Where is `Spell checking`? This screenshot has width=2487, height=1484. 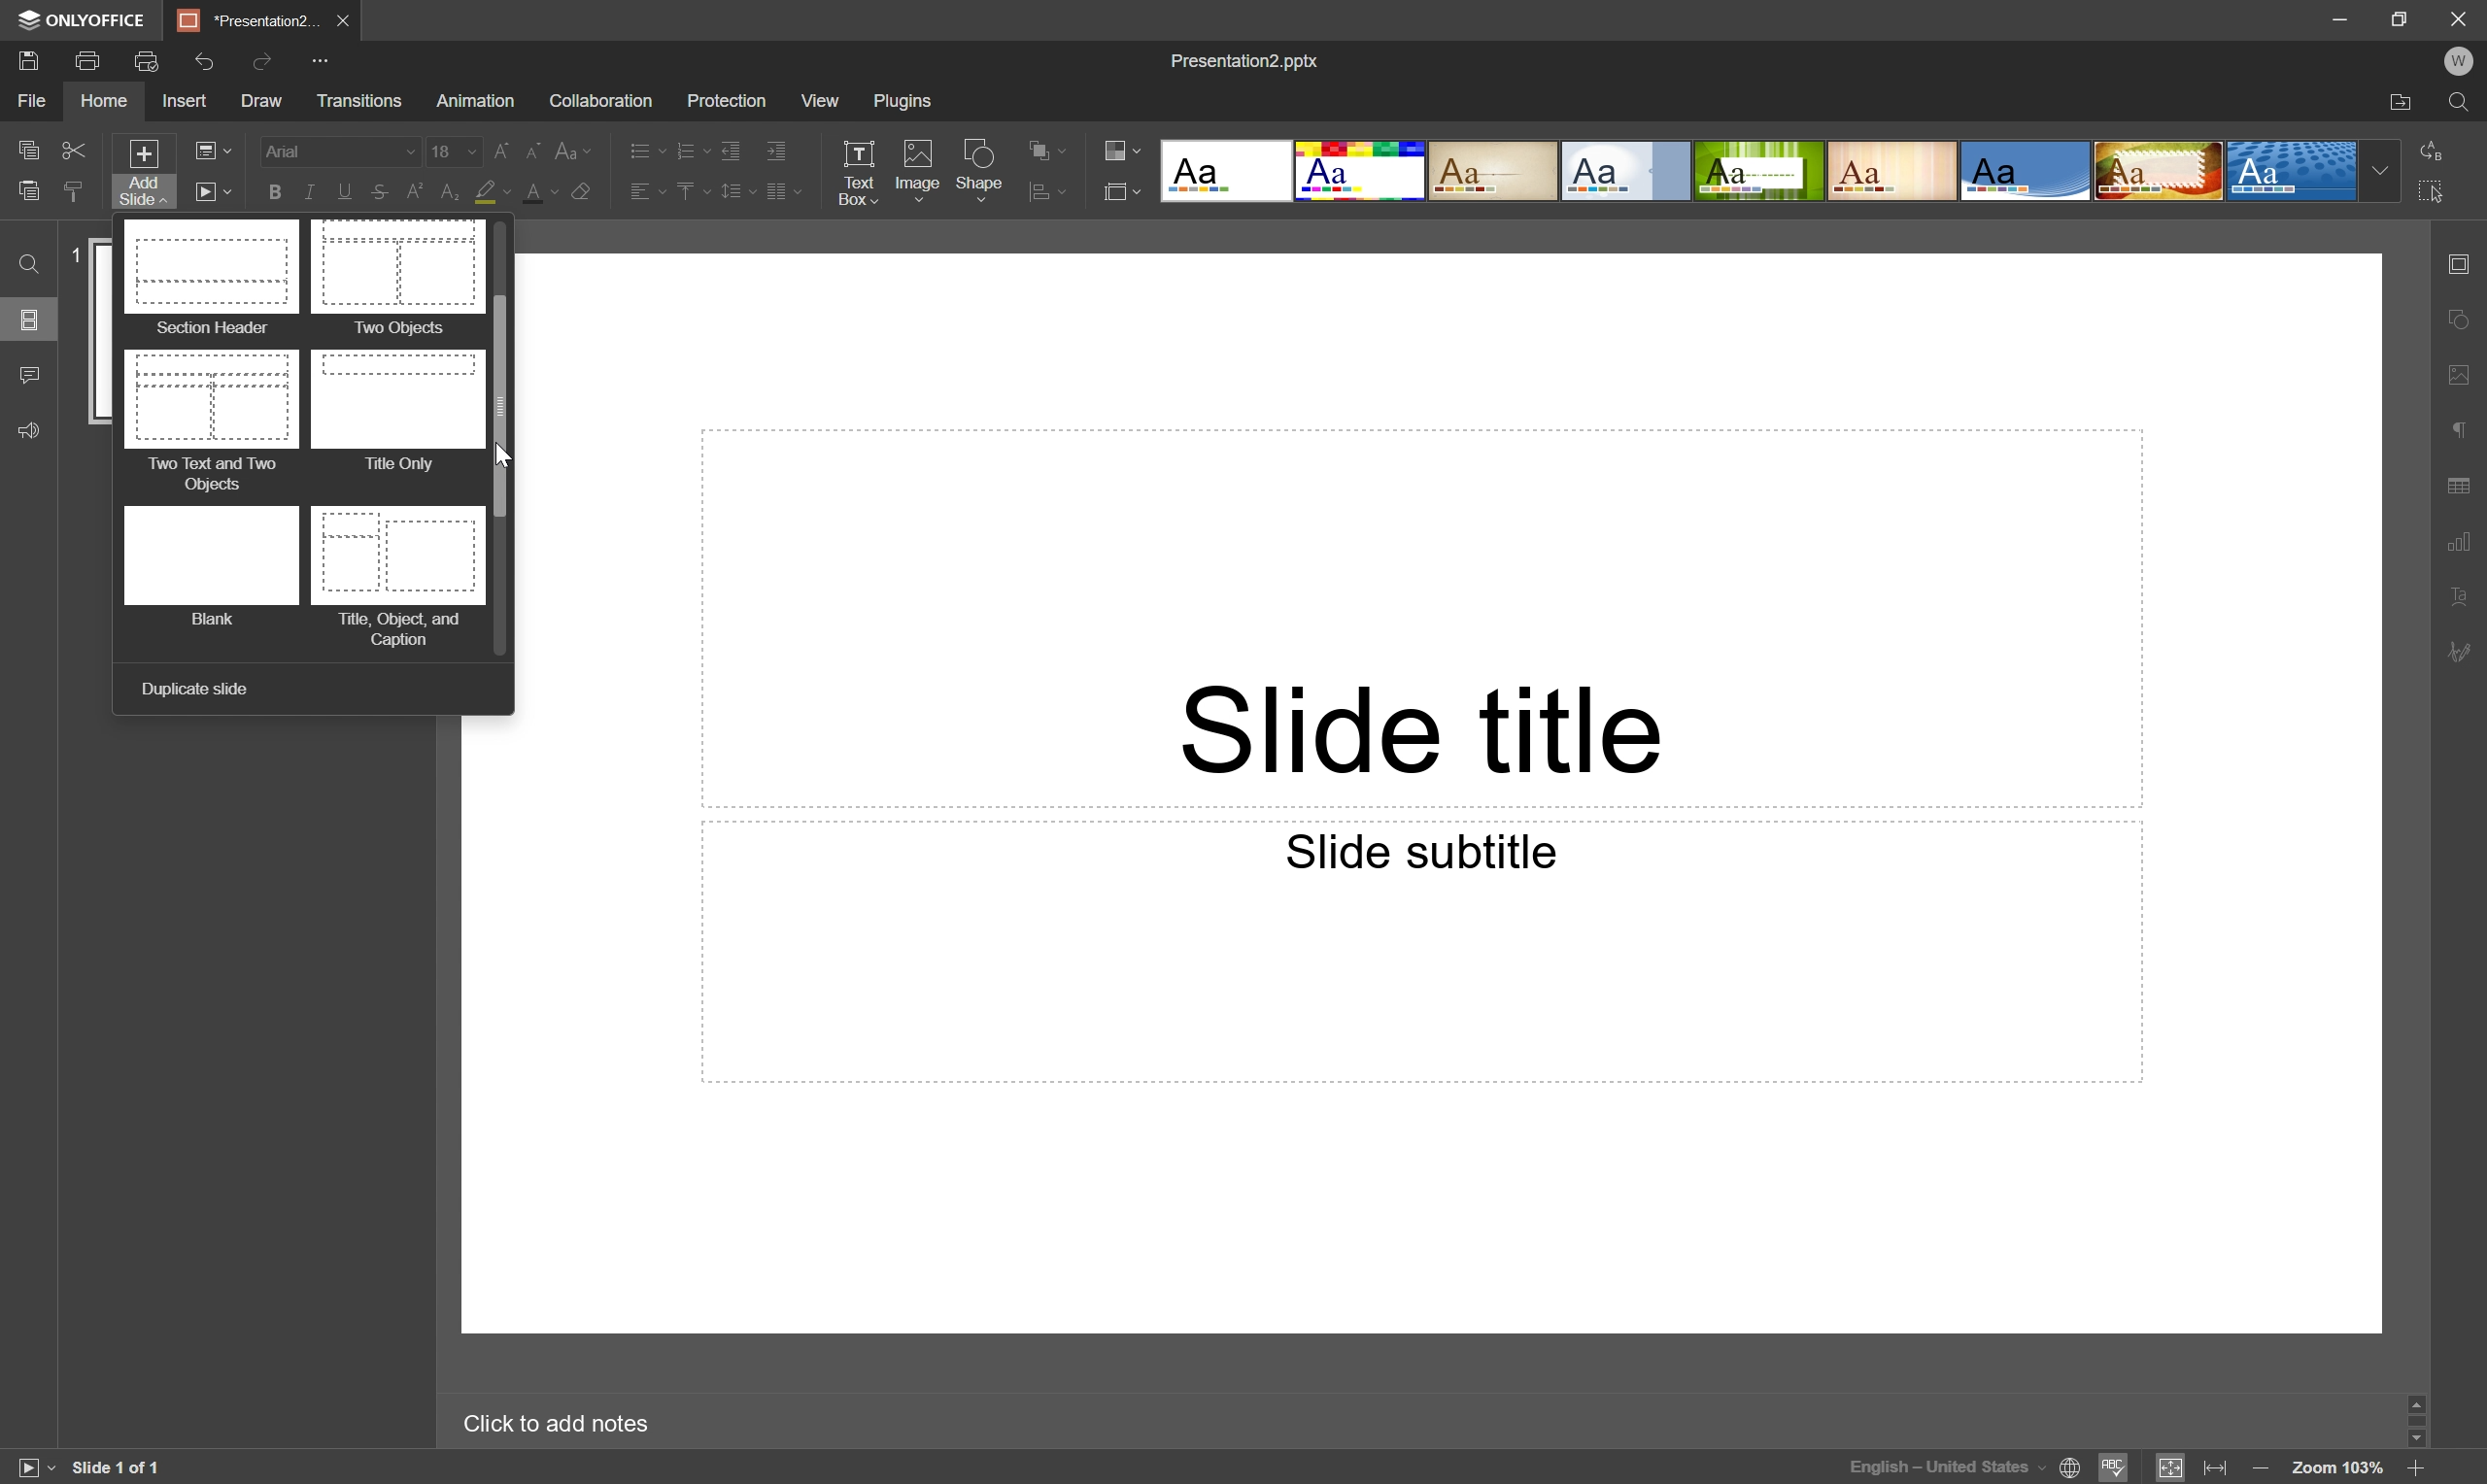 Spell checking is located at coordinates (2116, 1467).